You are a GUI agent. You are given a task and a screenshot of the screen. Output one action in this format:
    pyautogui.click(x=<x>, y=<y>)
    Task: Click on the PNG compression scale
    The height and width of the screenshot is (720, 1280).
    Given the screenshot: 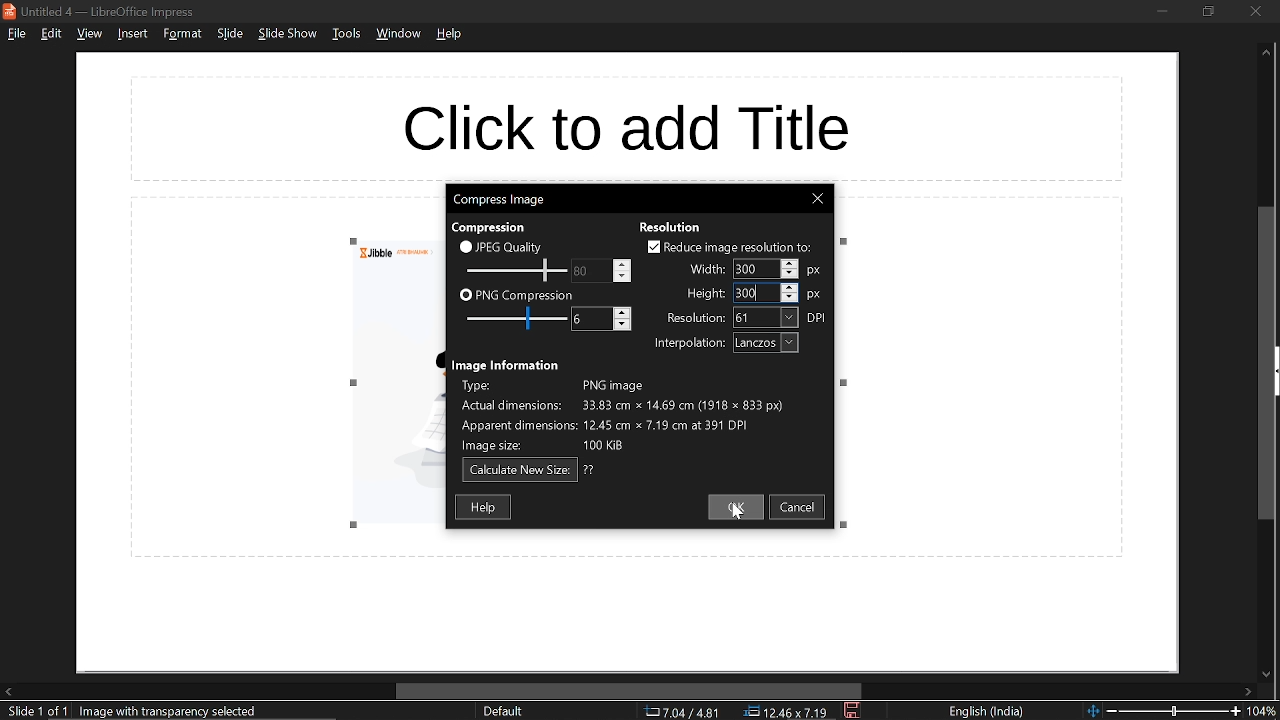 What is the action you would take?
    pyautogui.click(x=513, y=318)
    